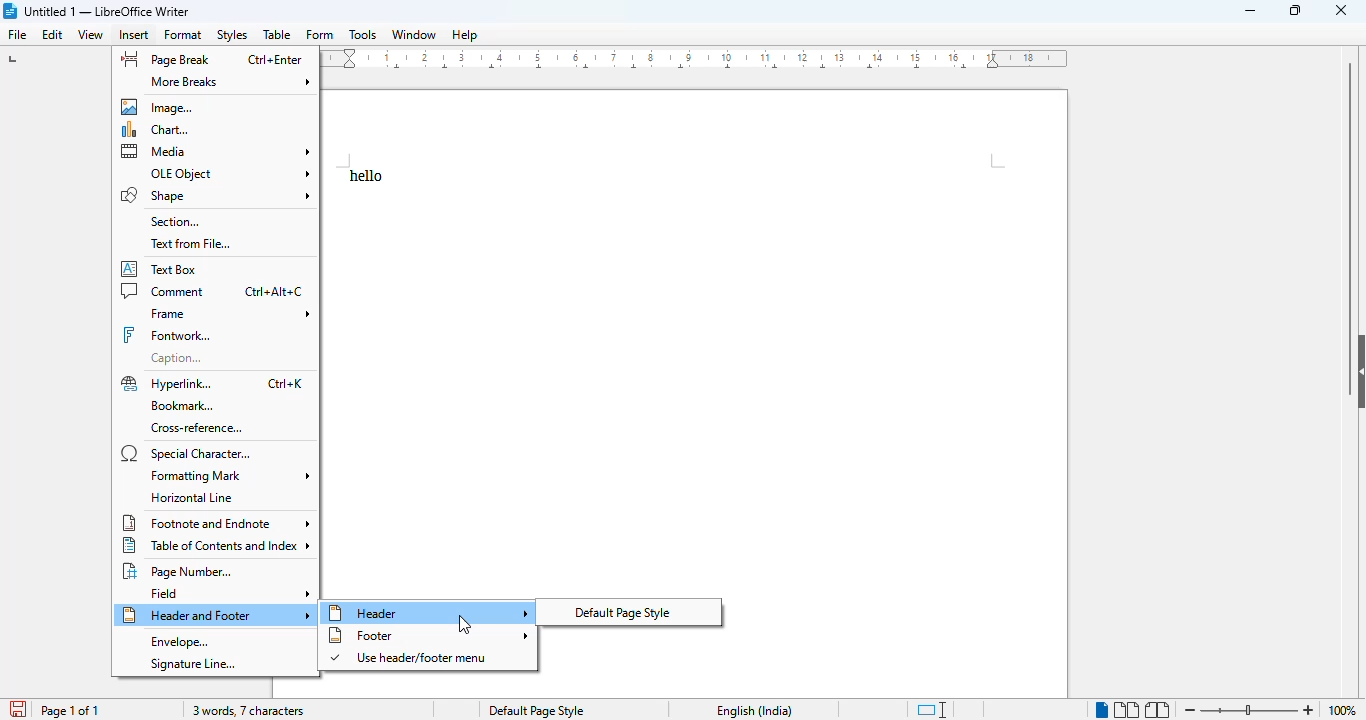 The image size is (1366, 720). Describe the element at coordinates (179, 642) in the screenshot. I see `envelope` at that location.